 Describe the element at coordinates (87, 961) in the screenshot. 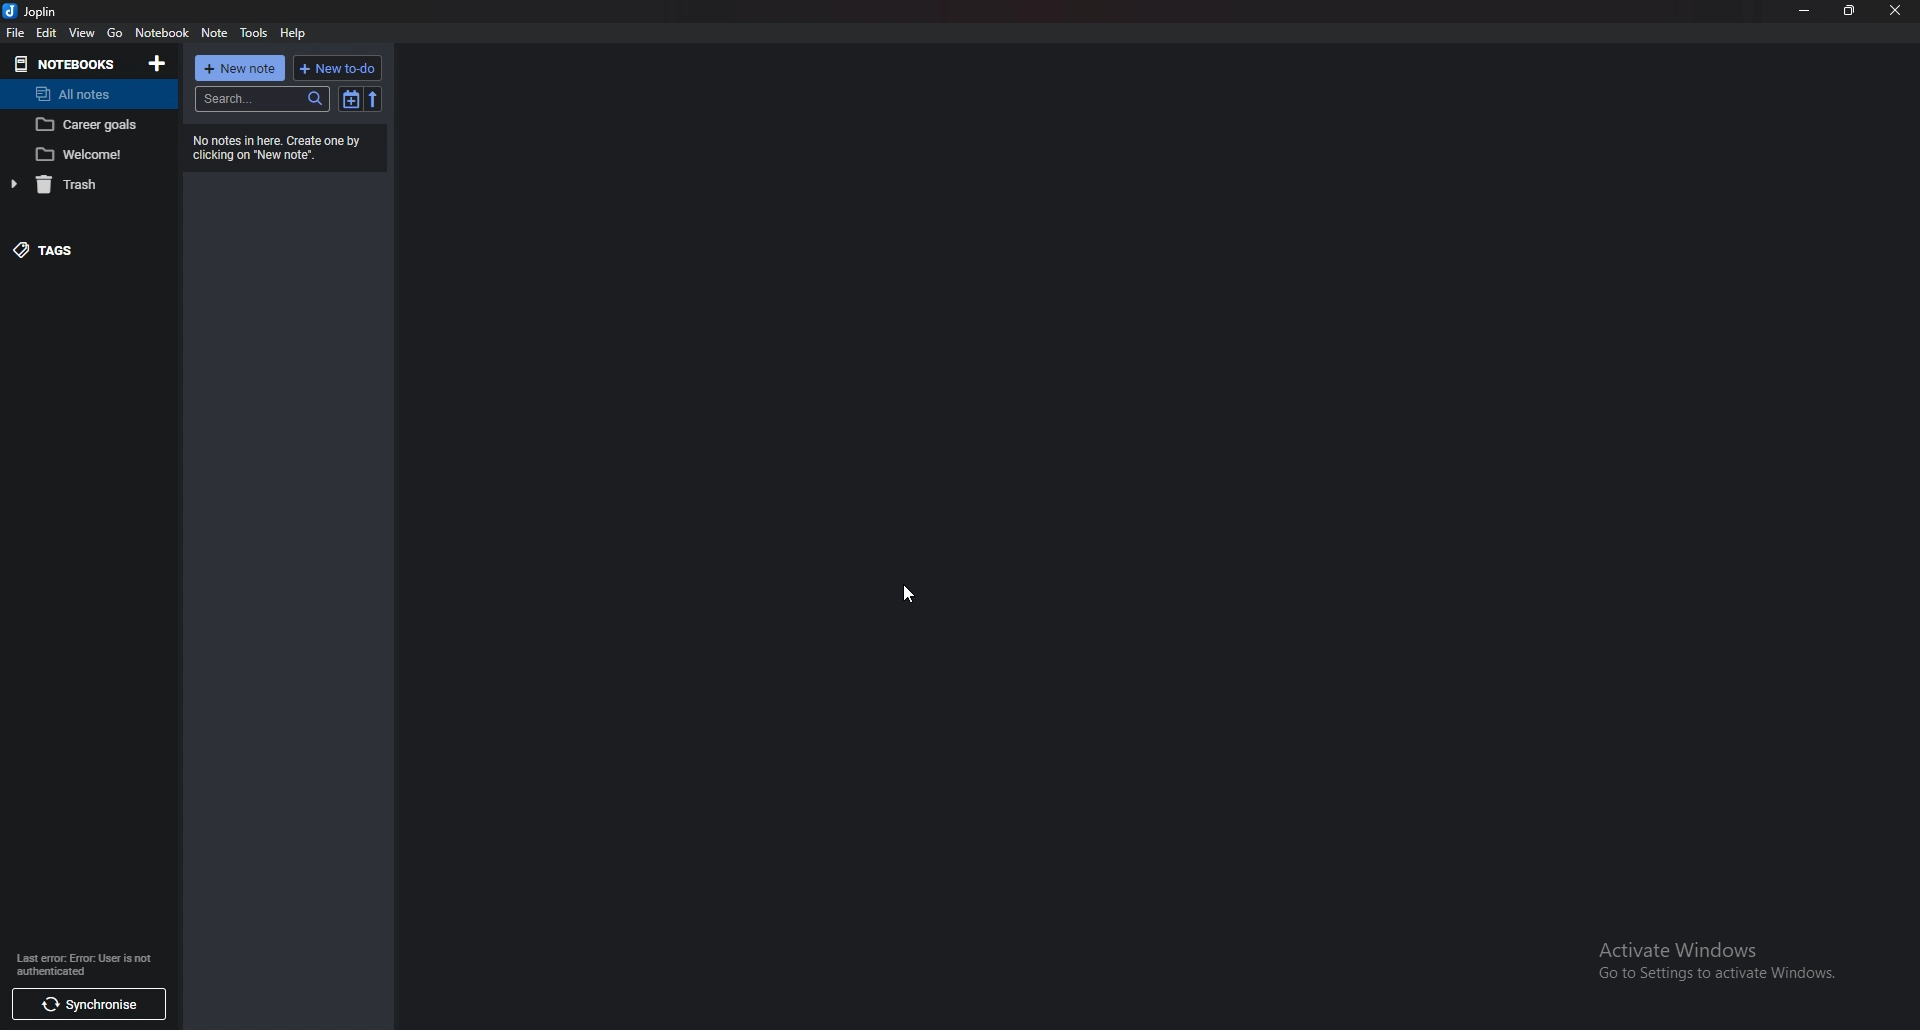

I see `Info` at that location.